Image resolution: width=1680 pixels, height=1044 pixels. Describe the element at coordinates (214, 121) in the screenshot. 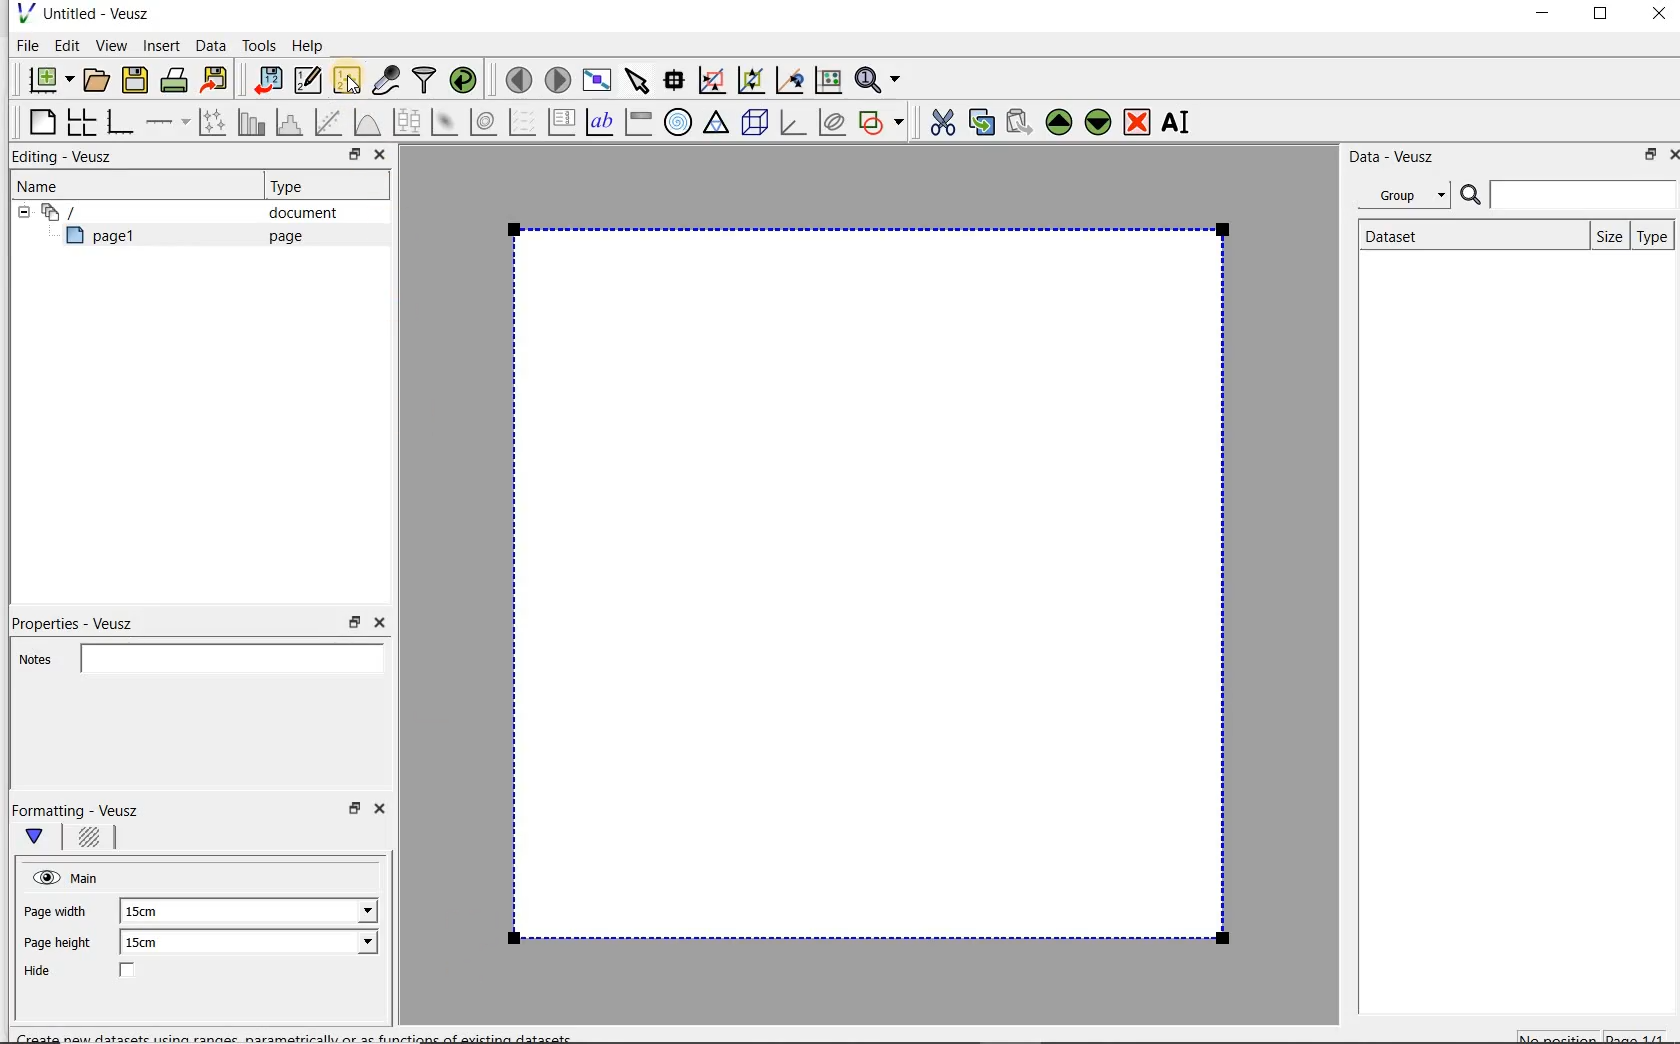

I see `Plot points with lines and error bars` at that location.